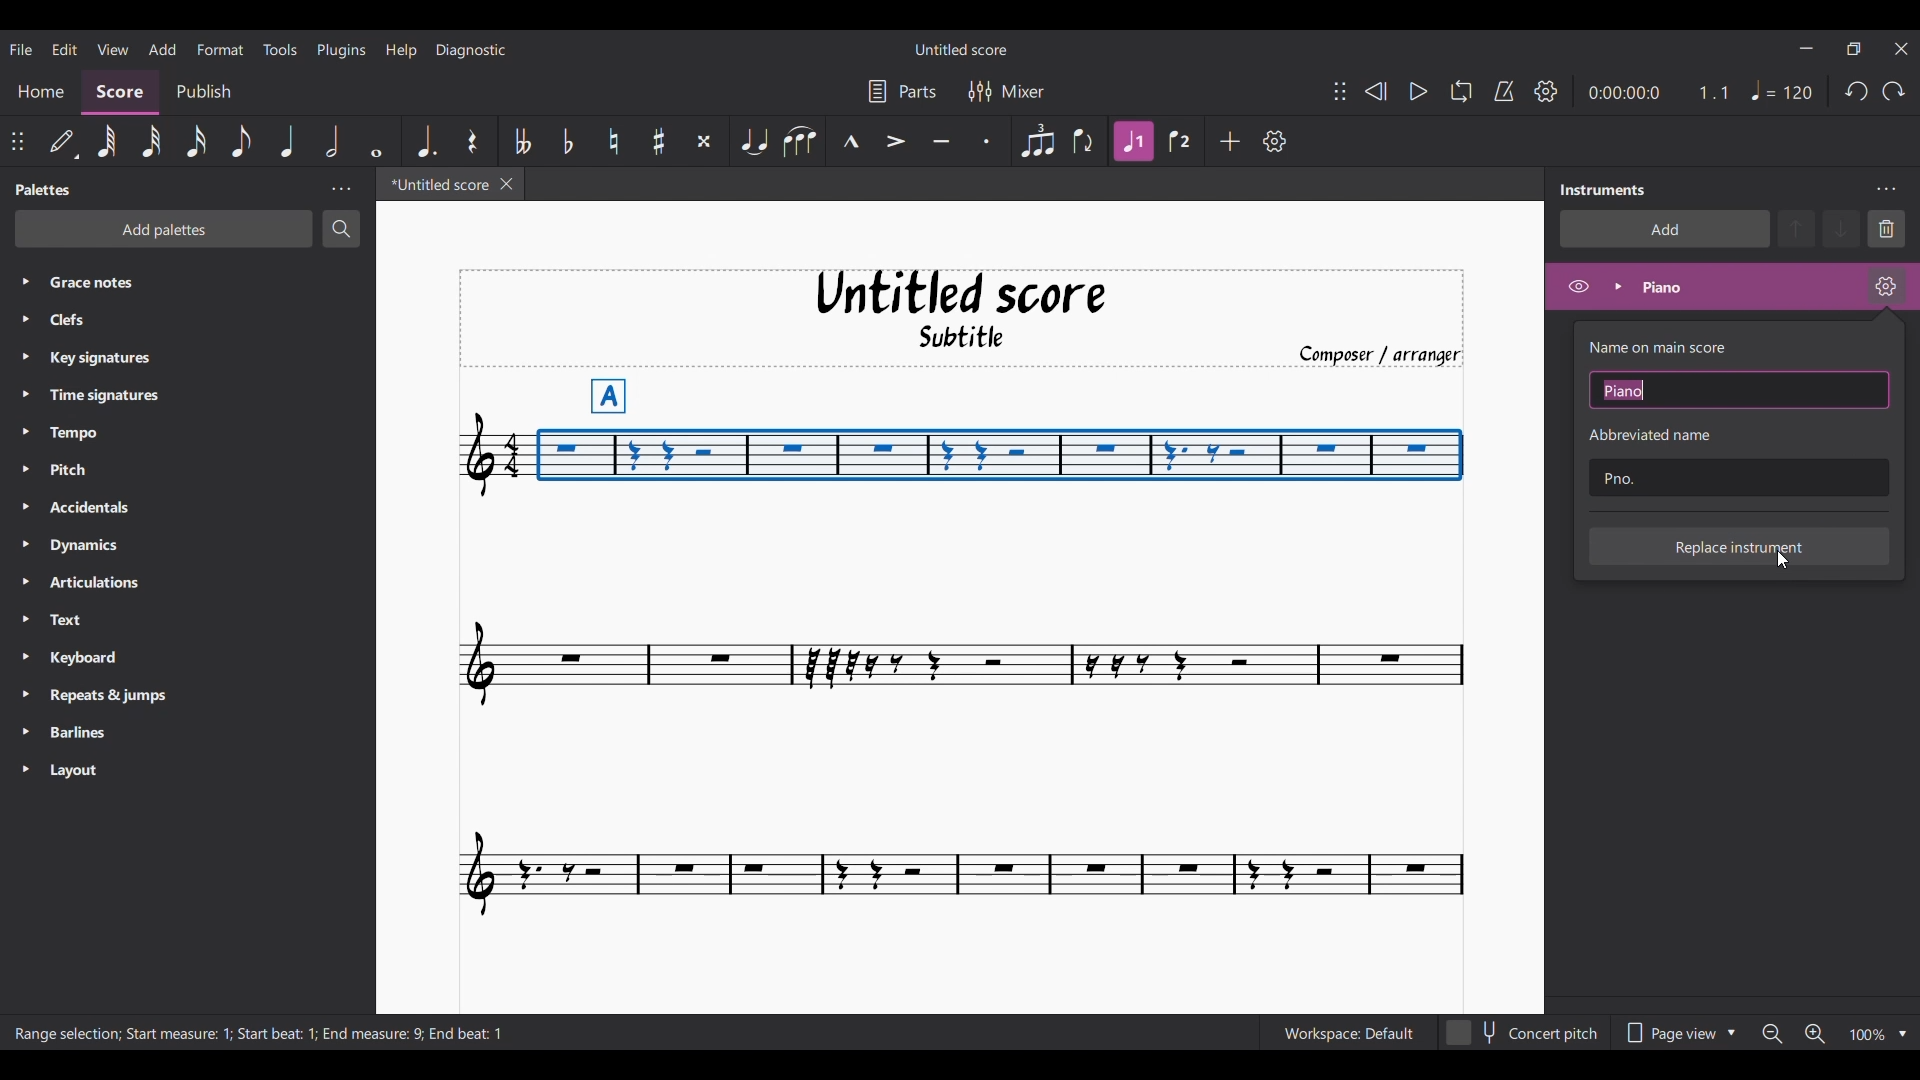  Describe the element at coordinates (1841, 228) in the screenshot. I see `Move instrument down` at that location.